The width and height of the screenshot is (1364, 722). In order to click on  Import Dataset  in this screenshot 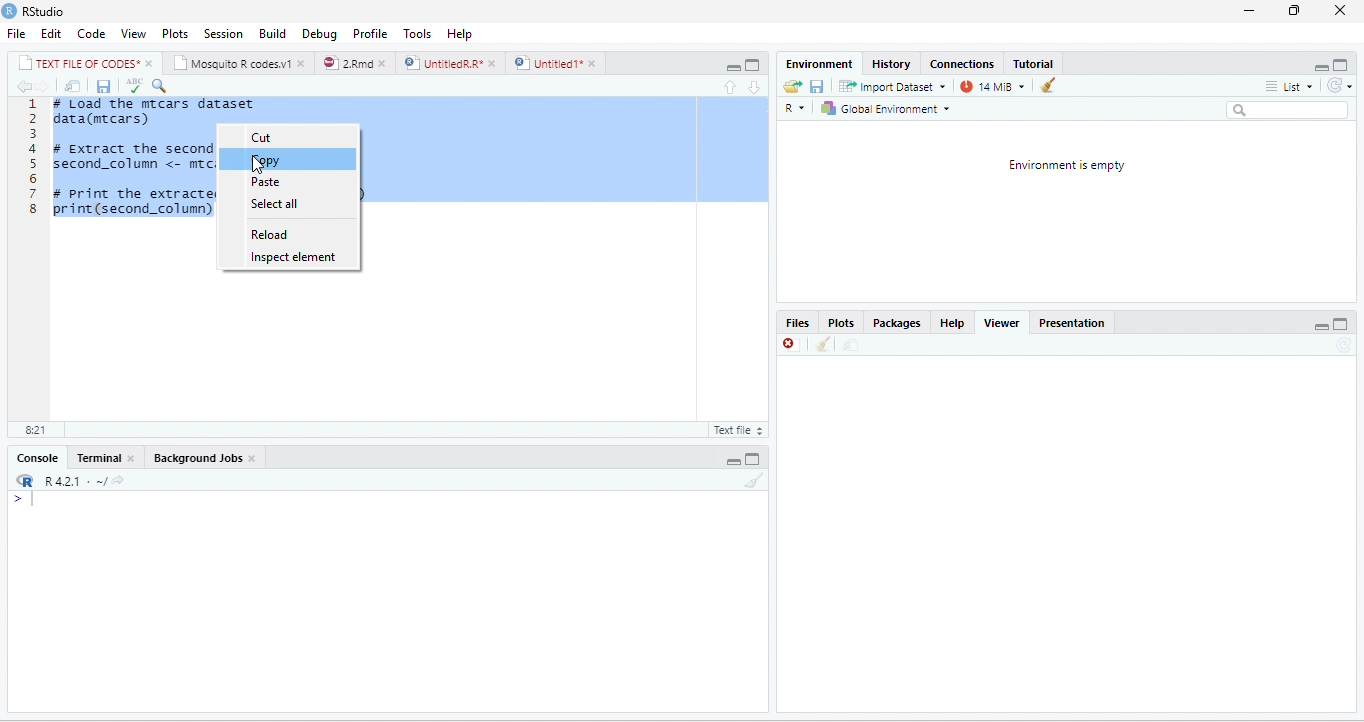, I will do `click(893, 86)`.